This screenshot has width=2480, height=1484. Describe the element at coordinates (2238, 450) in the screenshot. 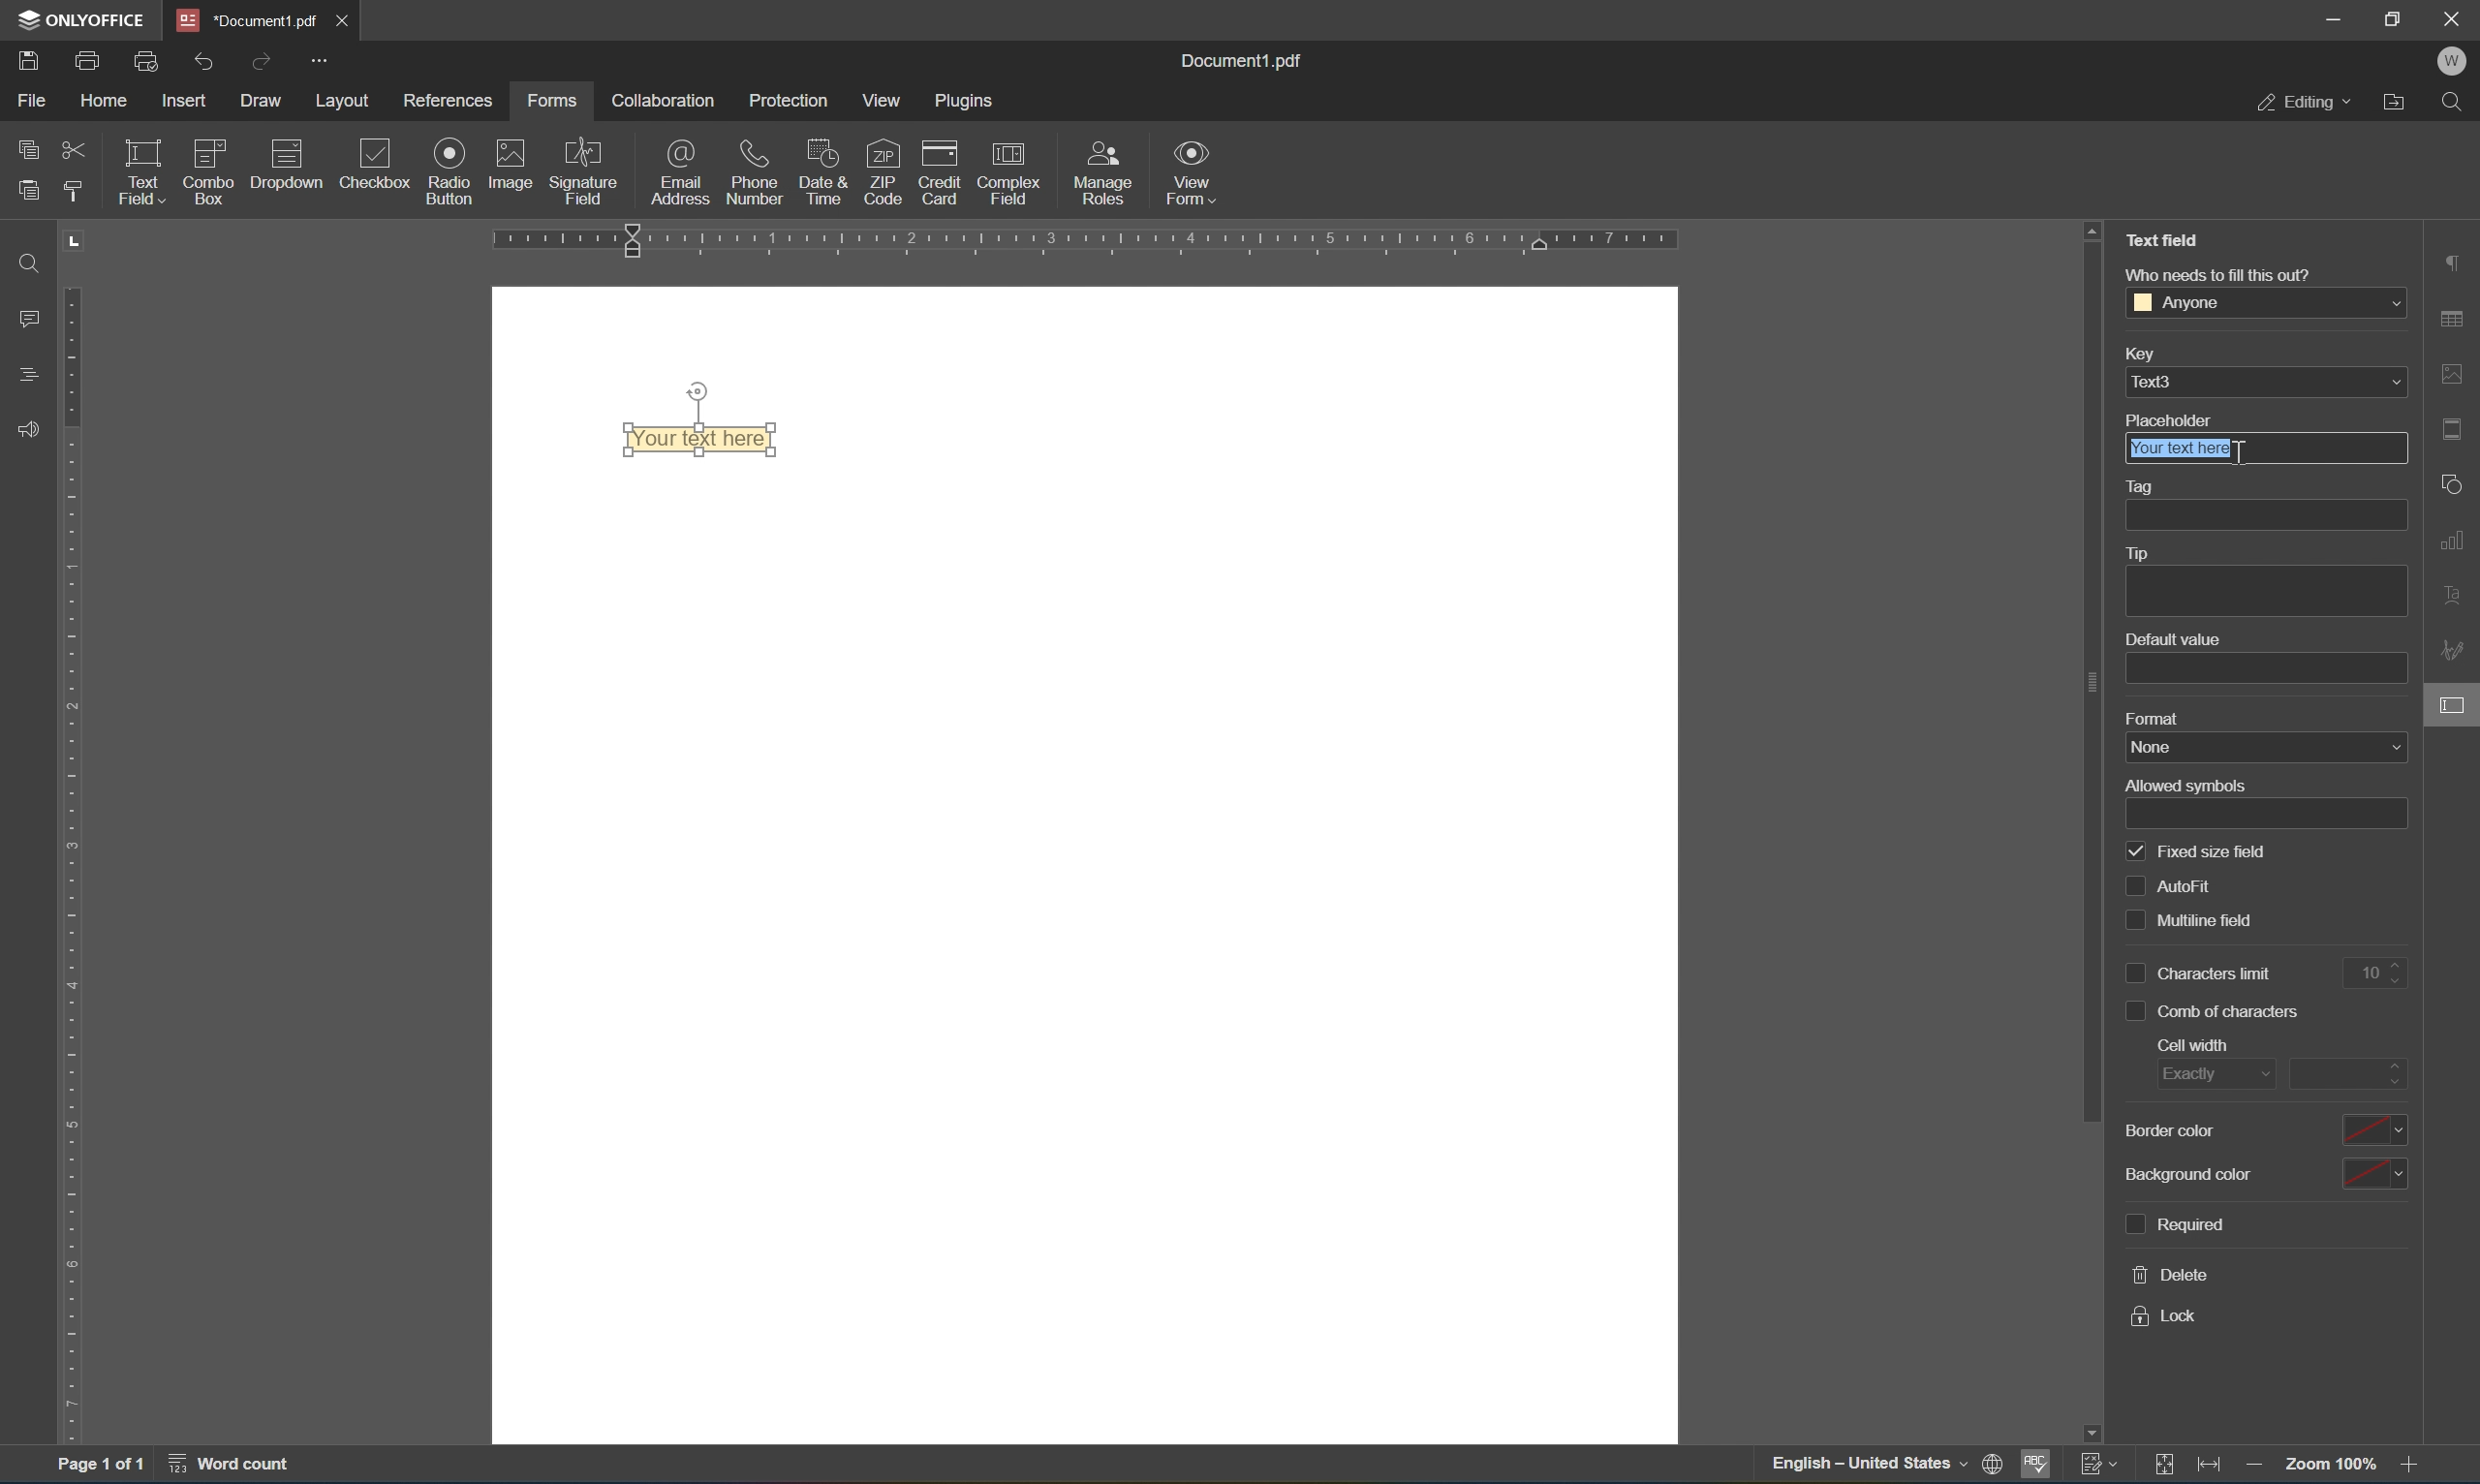

I see `Cursor` at that location.